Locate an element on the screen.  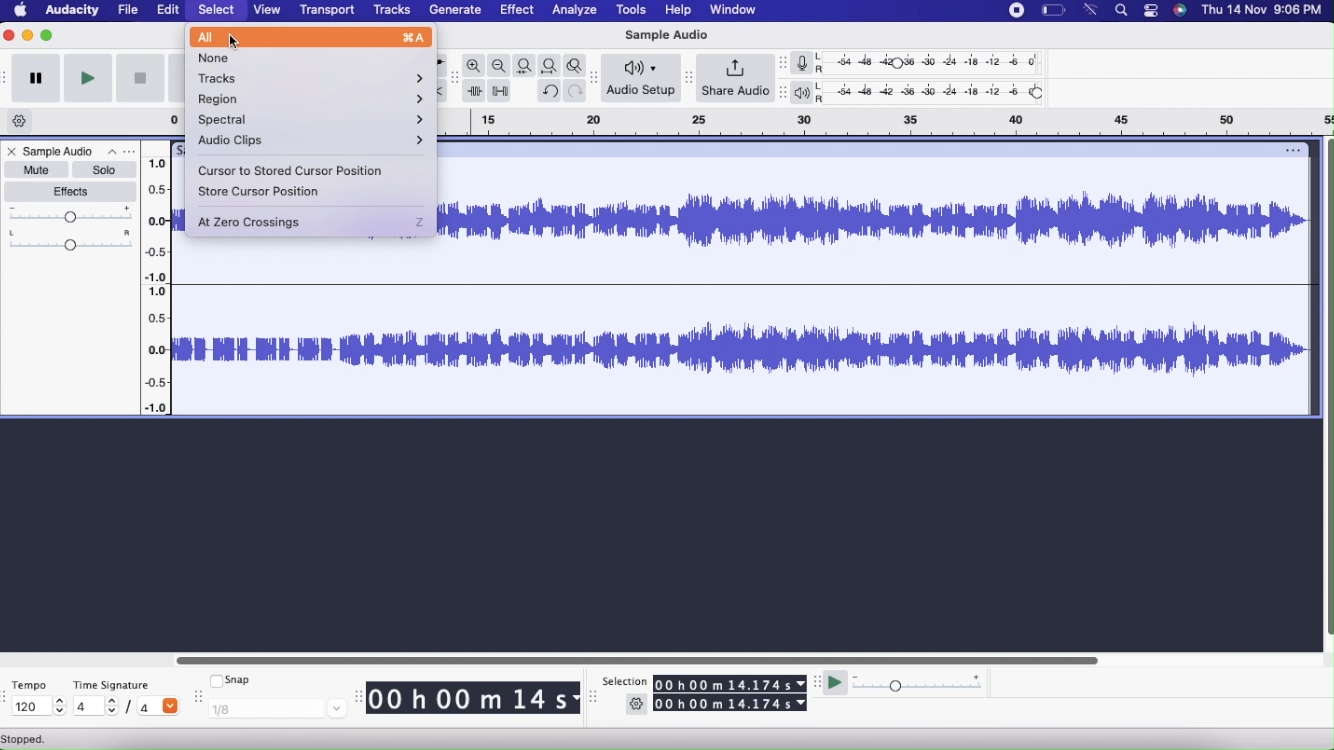
Trim outside selection is located at coordinates (475, 90).